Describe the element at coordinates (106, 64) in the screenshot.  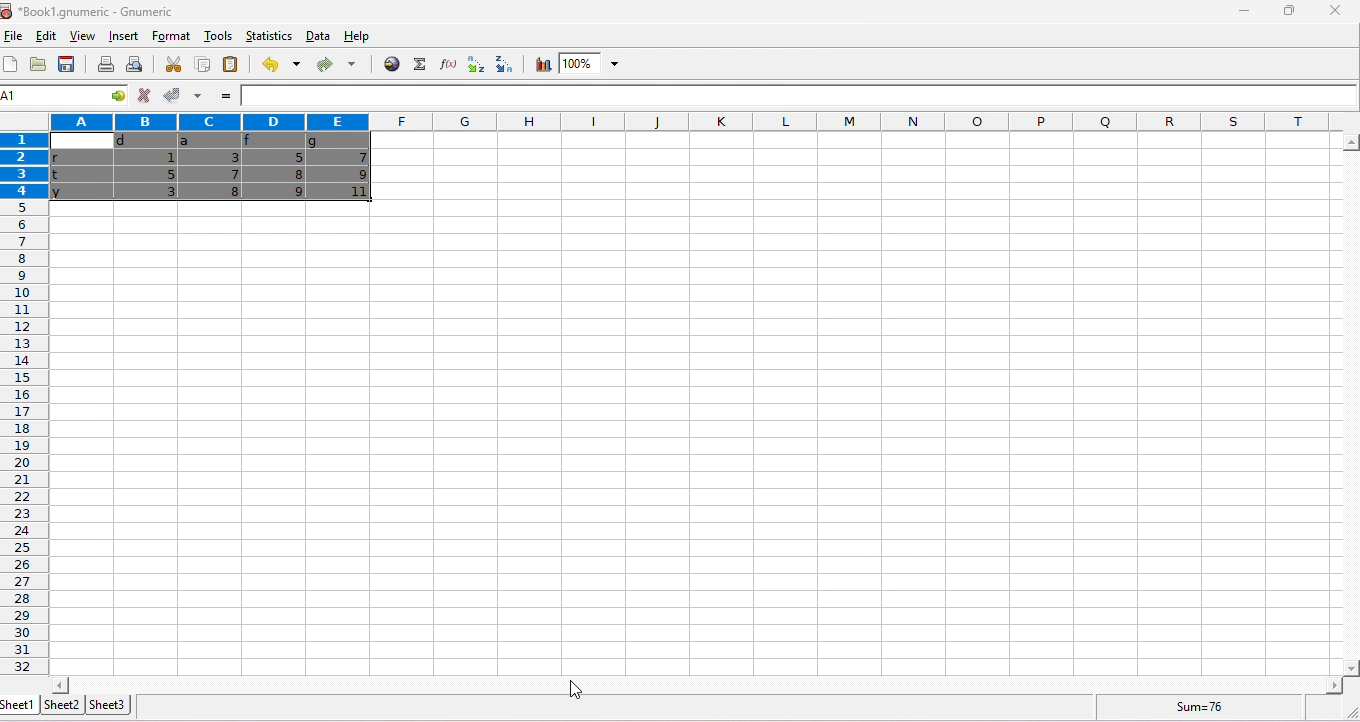
I see `print` at that location.